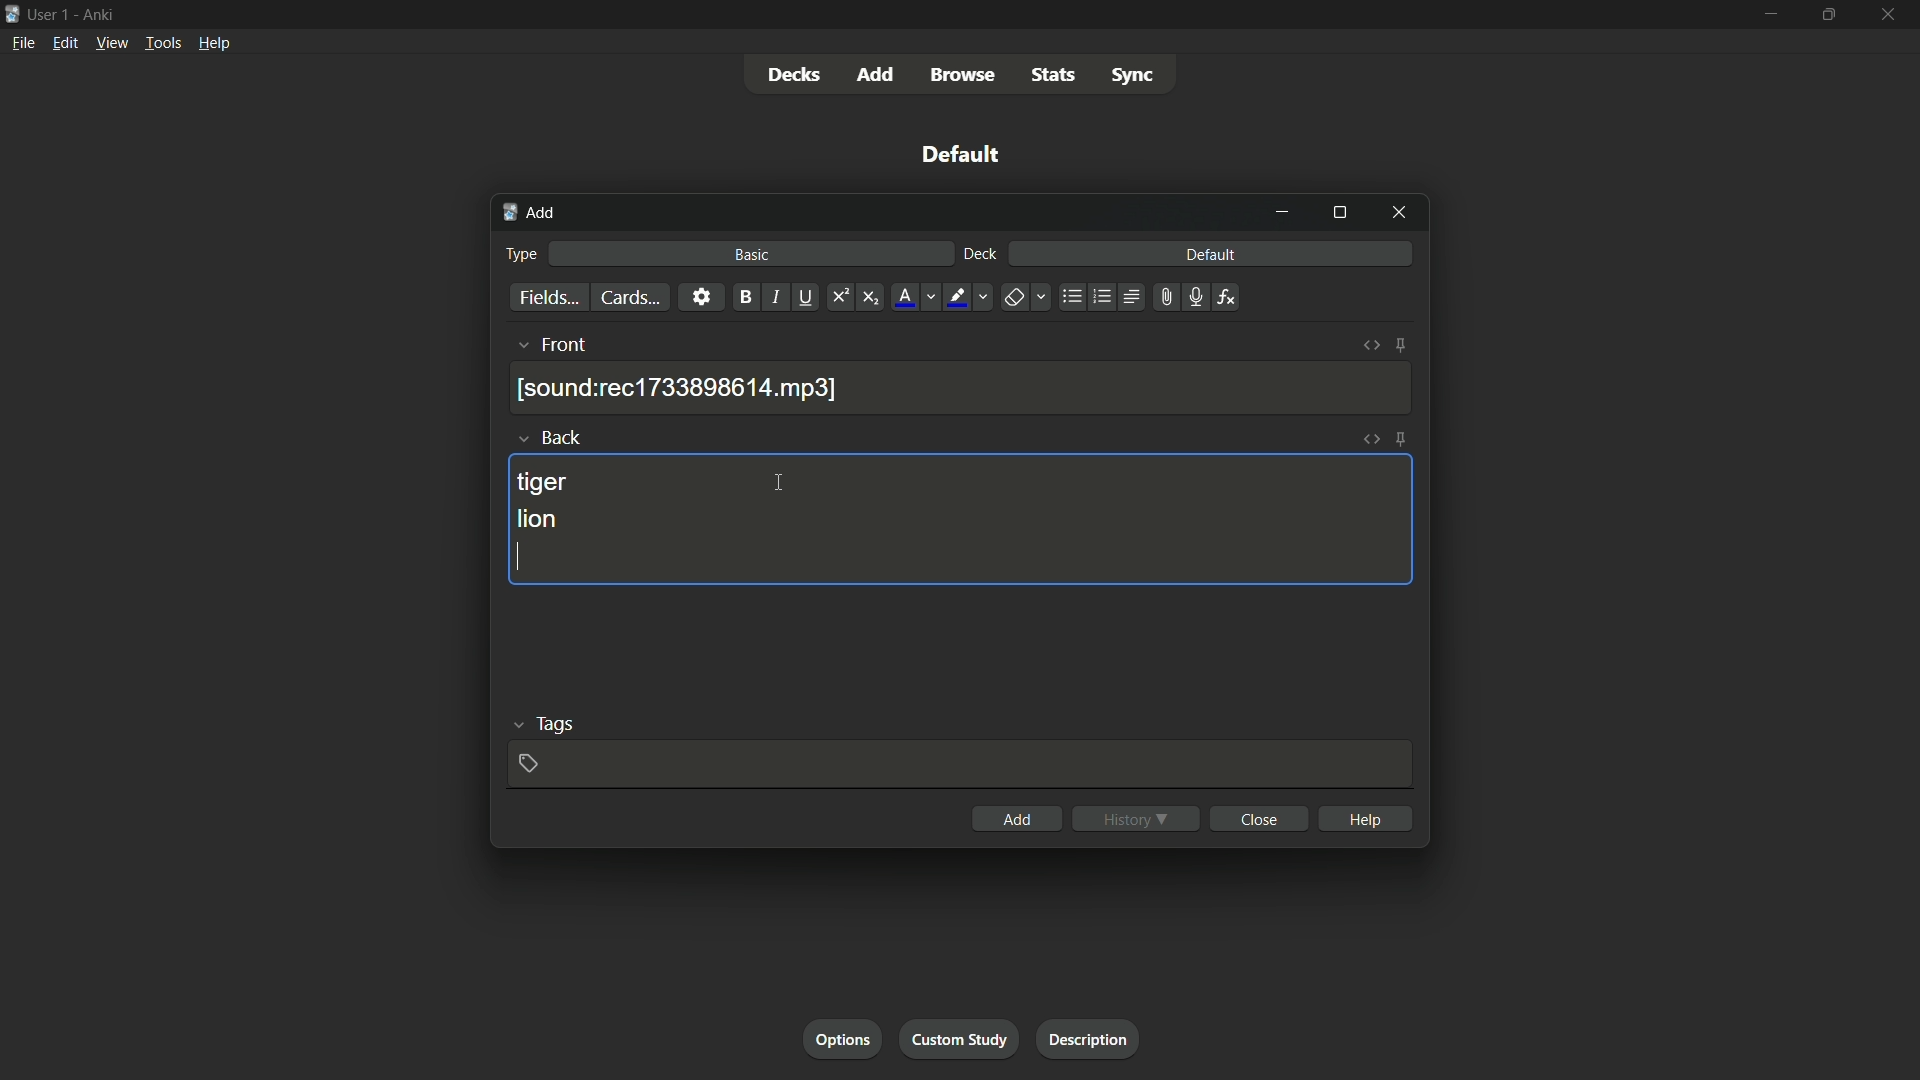  What do you see at coordinates (961, 154) in the screenshot?
I see `default` at bounding box center [961, 154].